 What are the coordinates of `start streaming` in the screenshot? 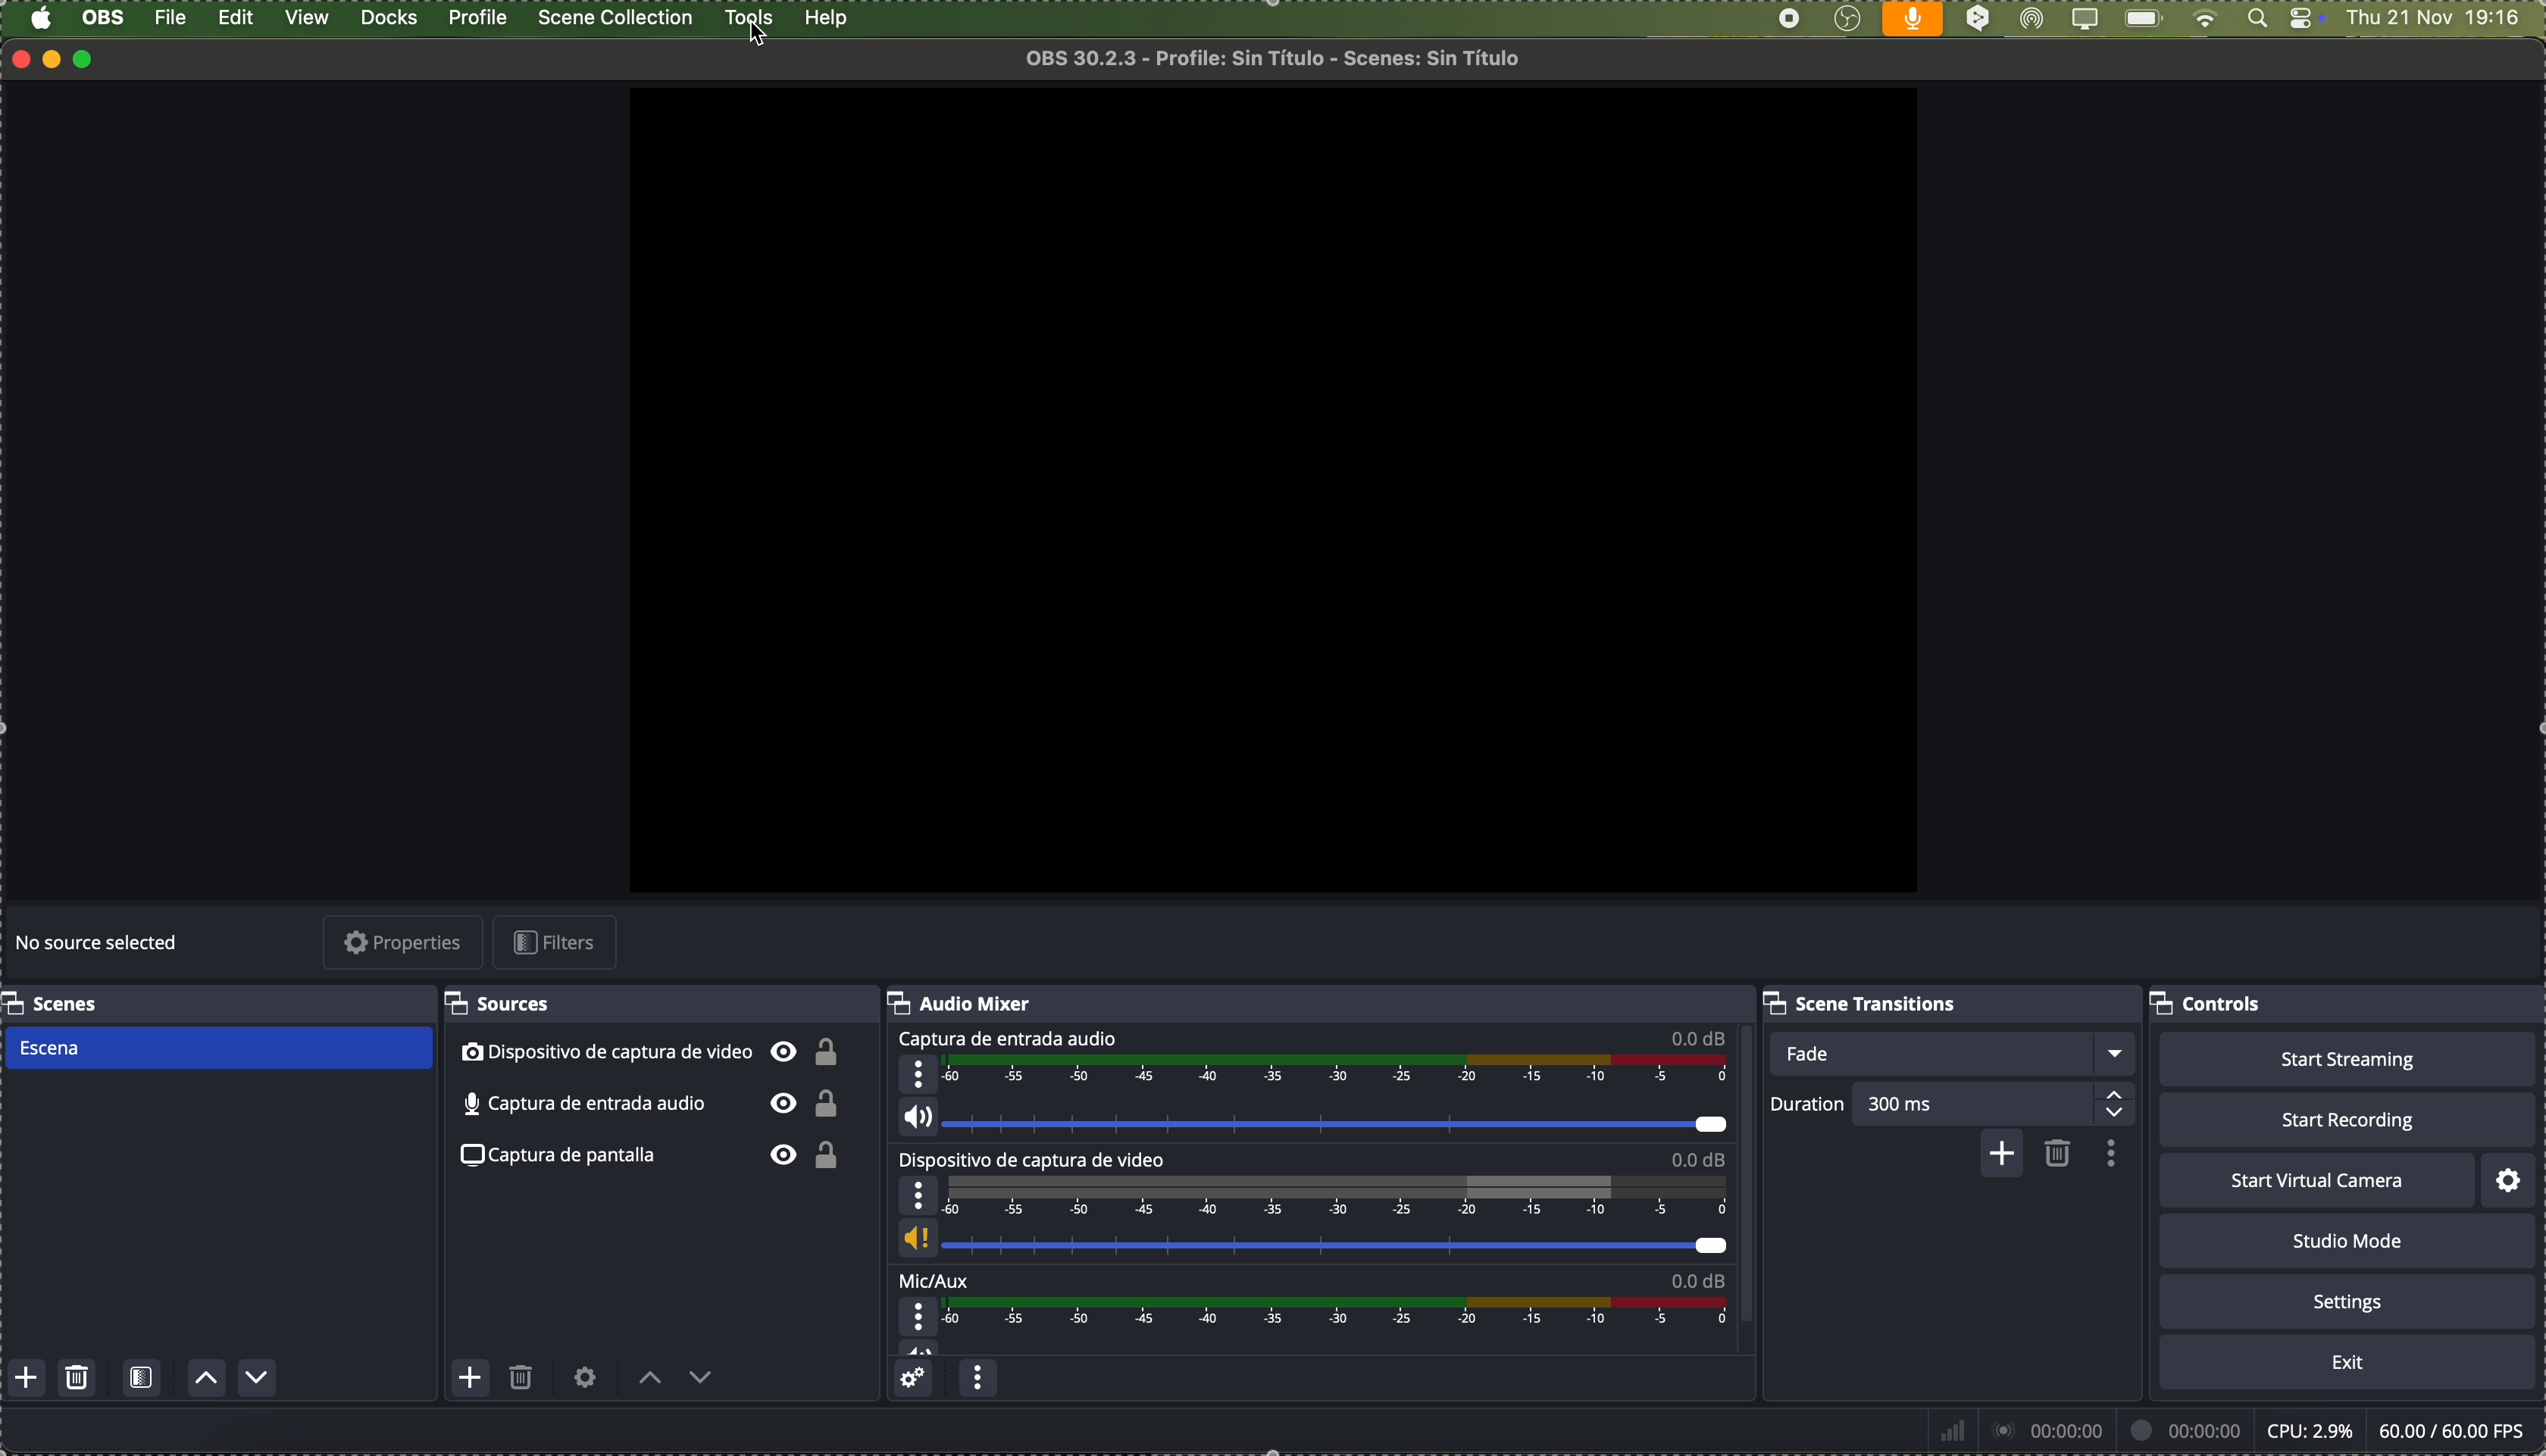 It's located at (2347, 1059).